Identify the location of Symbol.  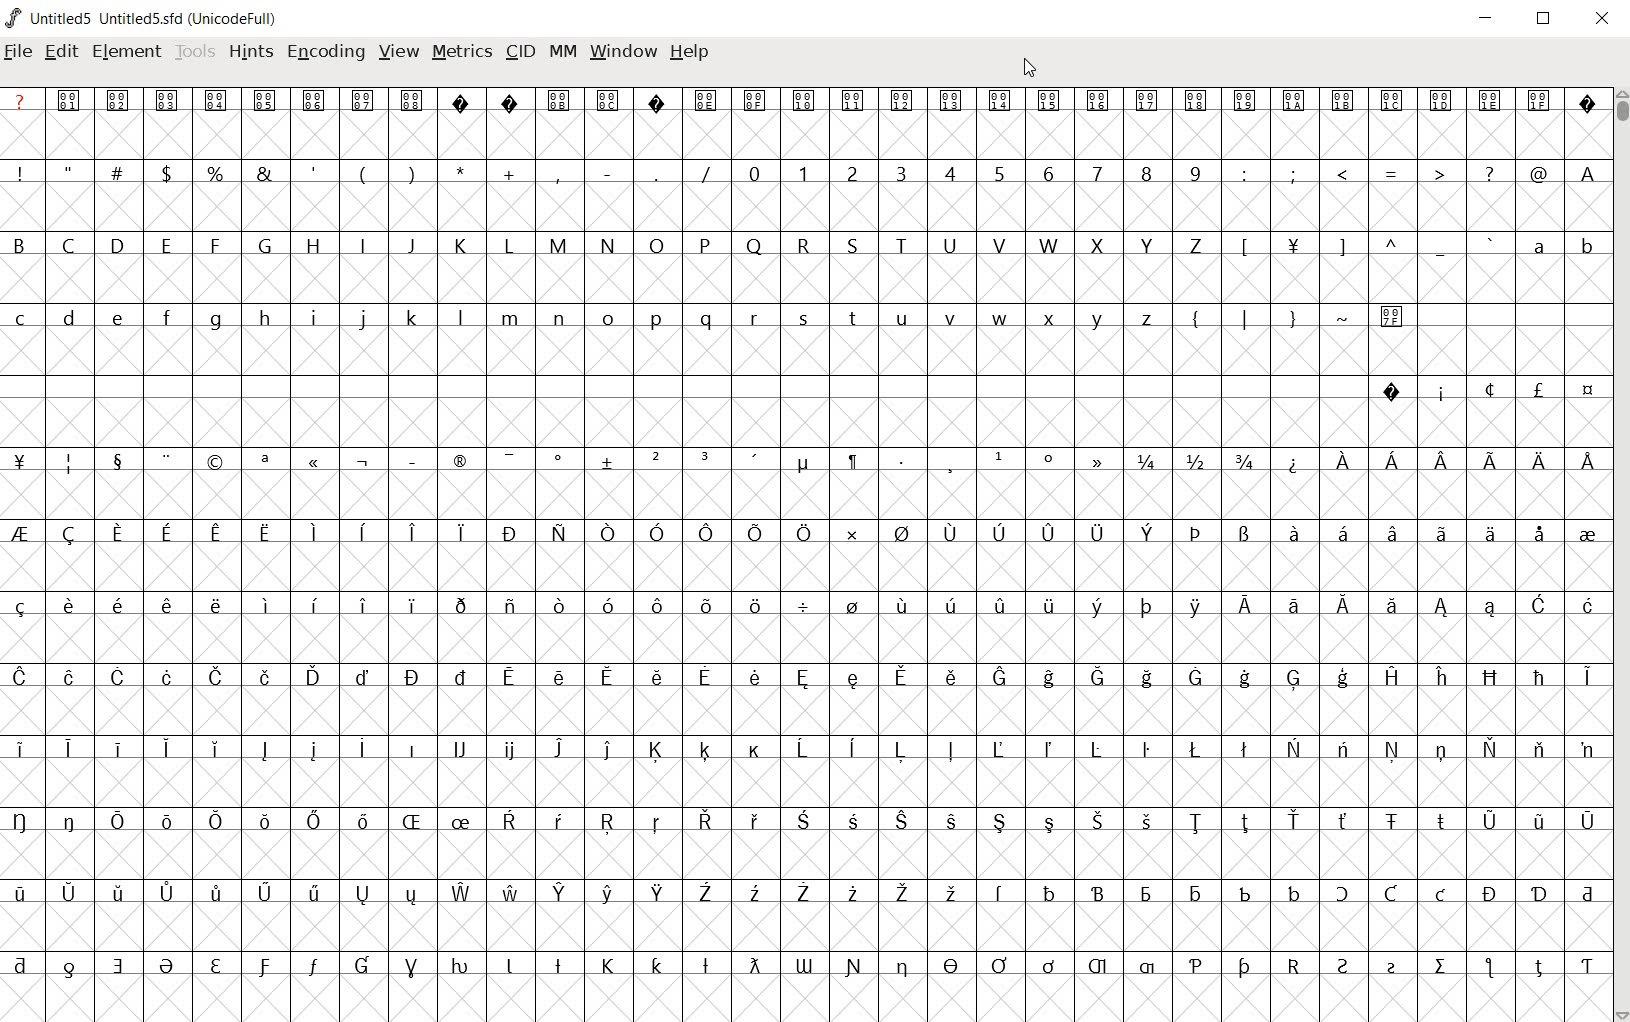
(1493, 103).